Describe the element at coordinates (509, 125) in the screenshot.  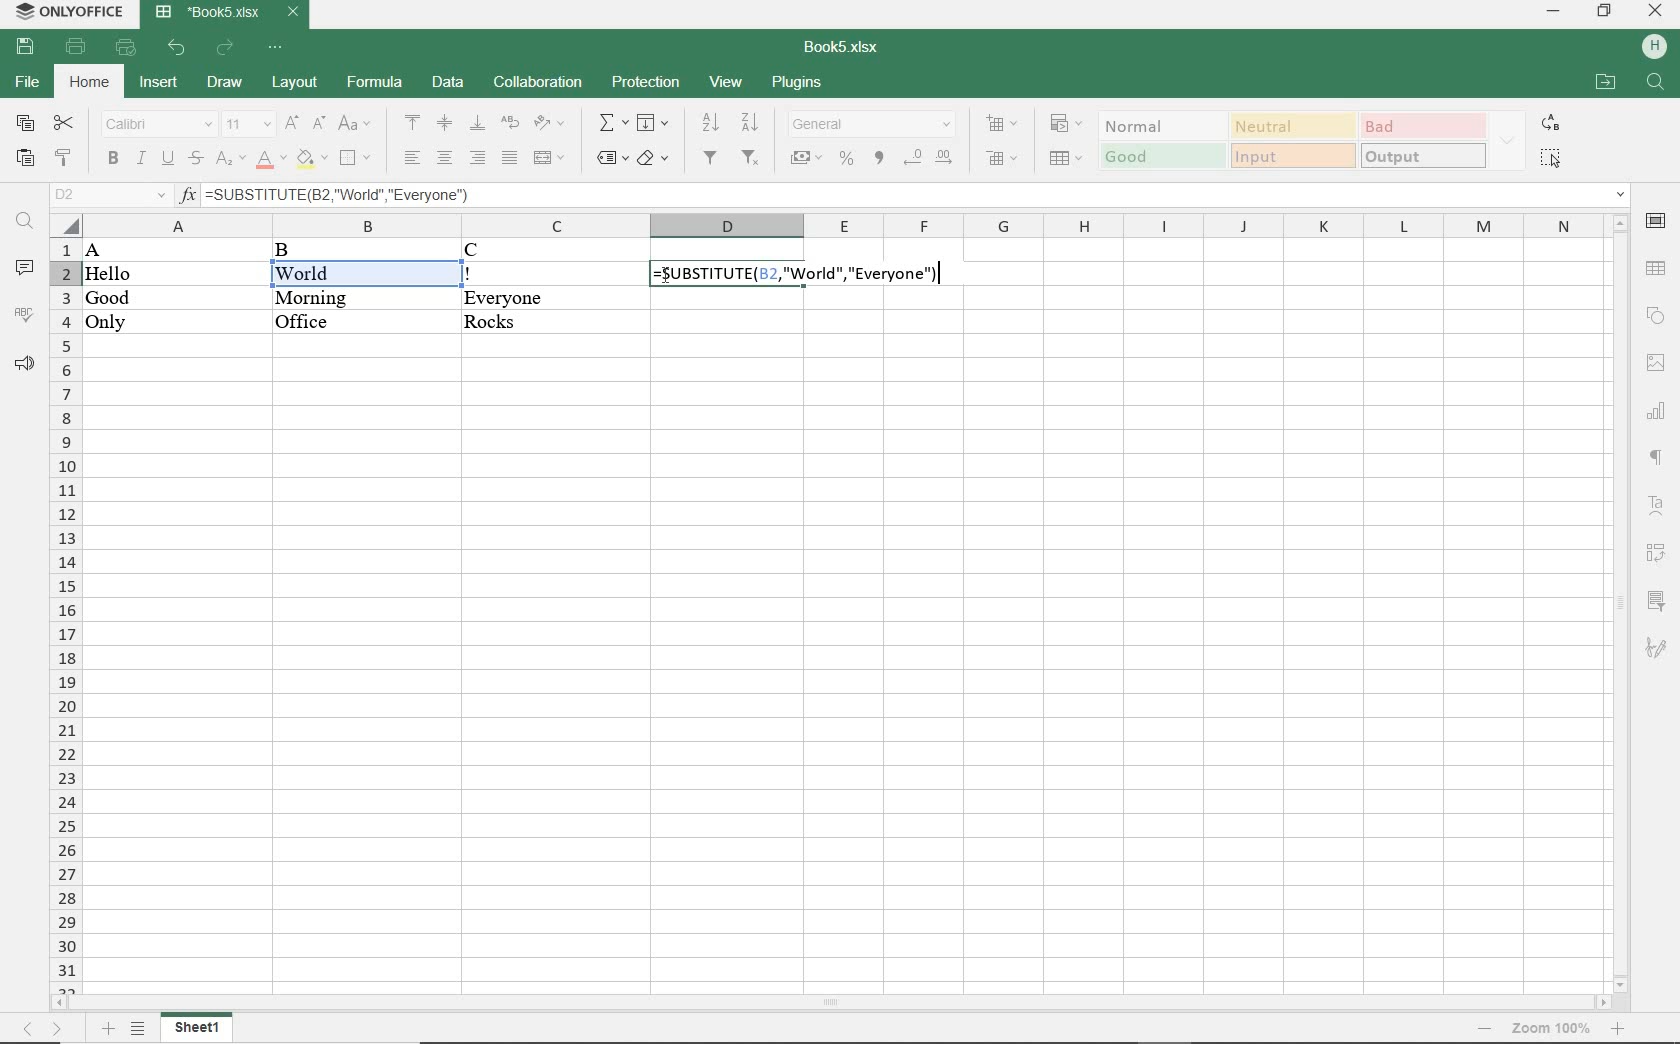
I see `wrap text` at that location.